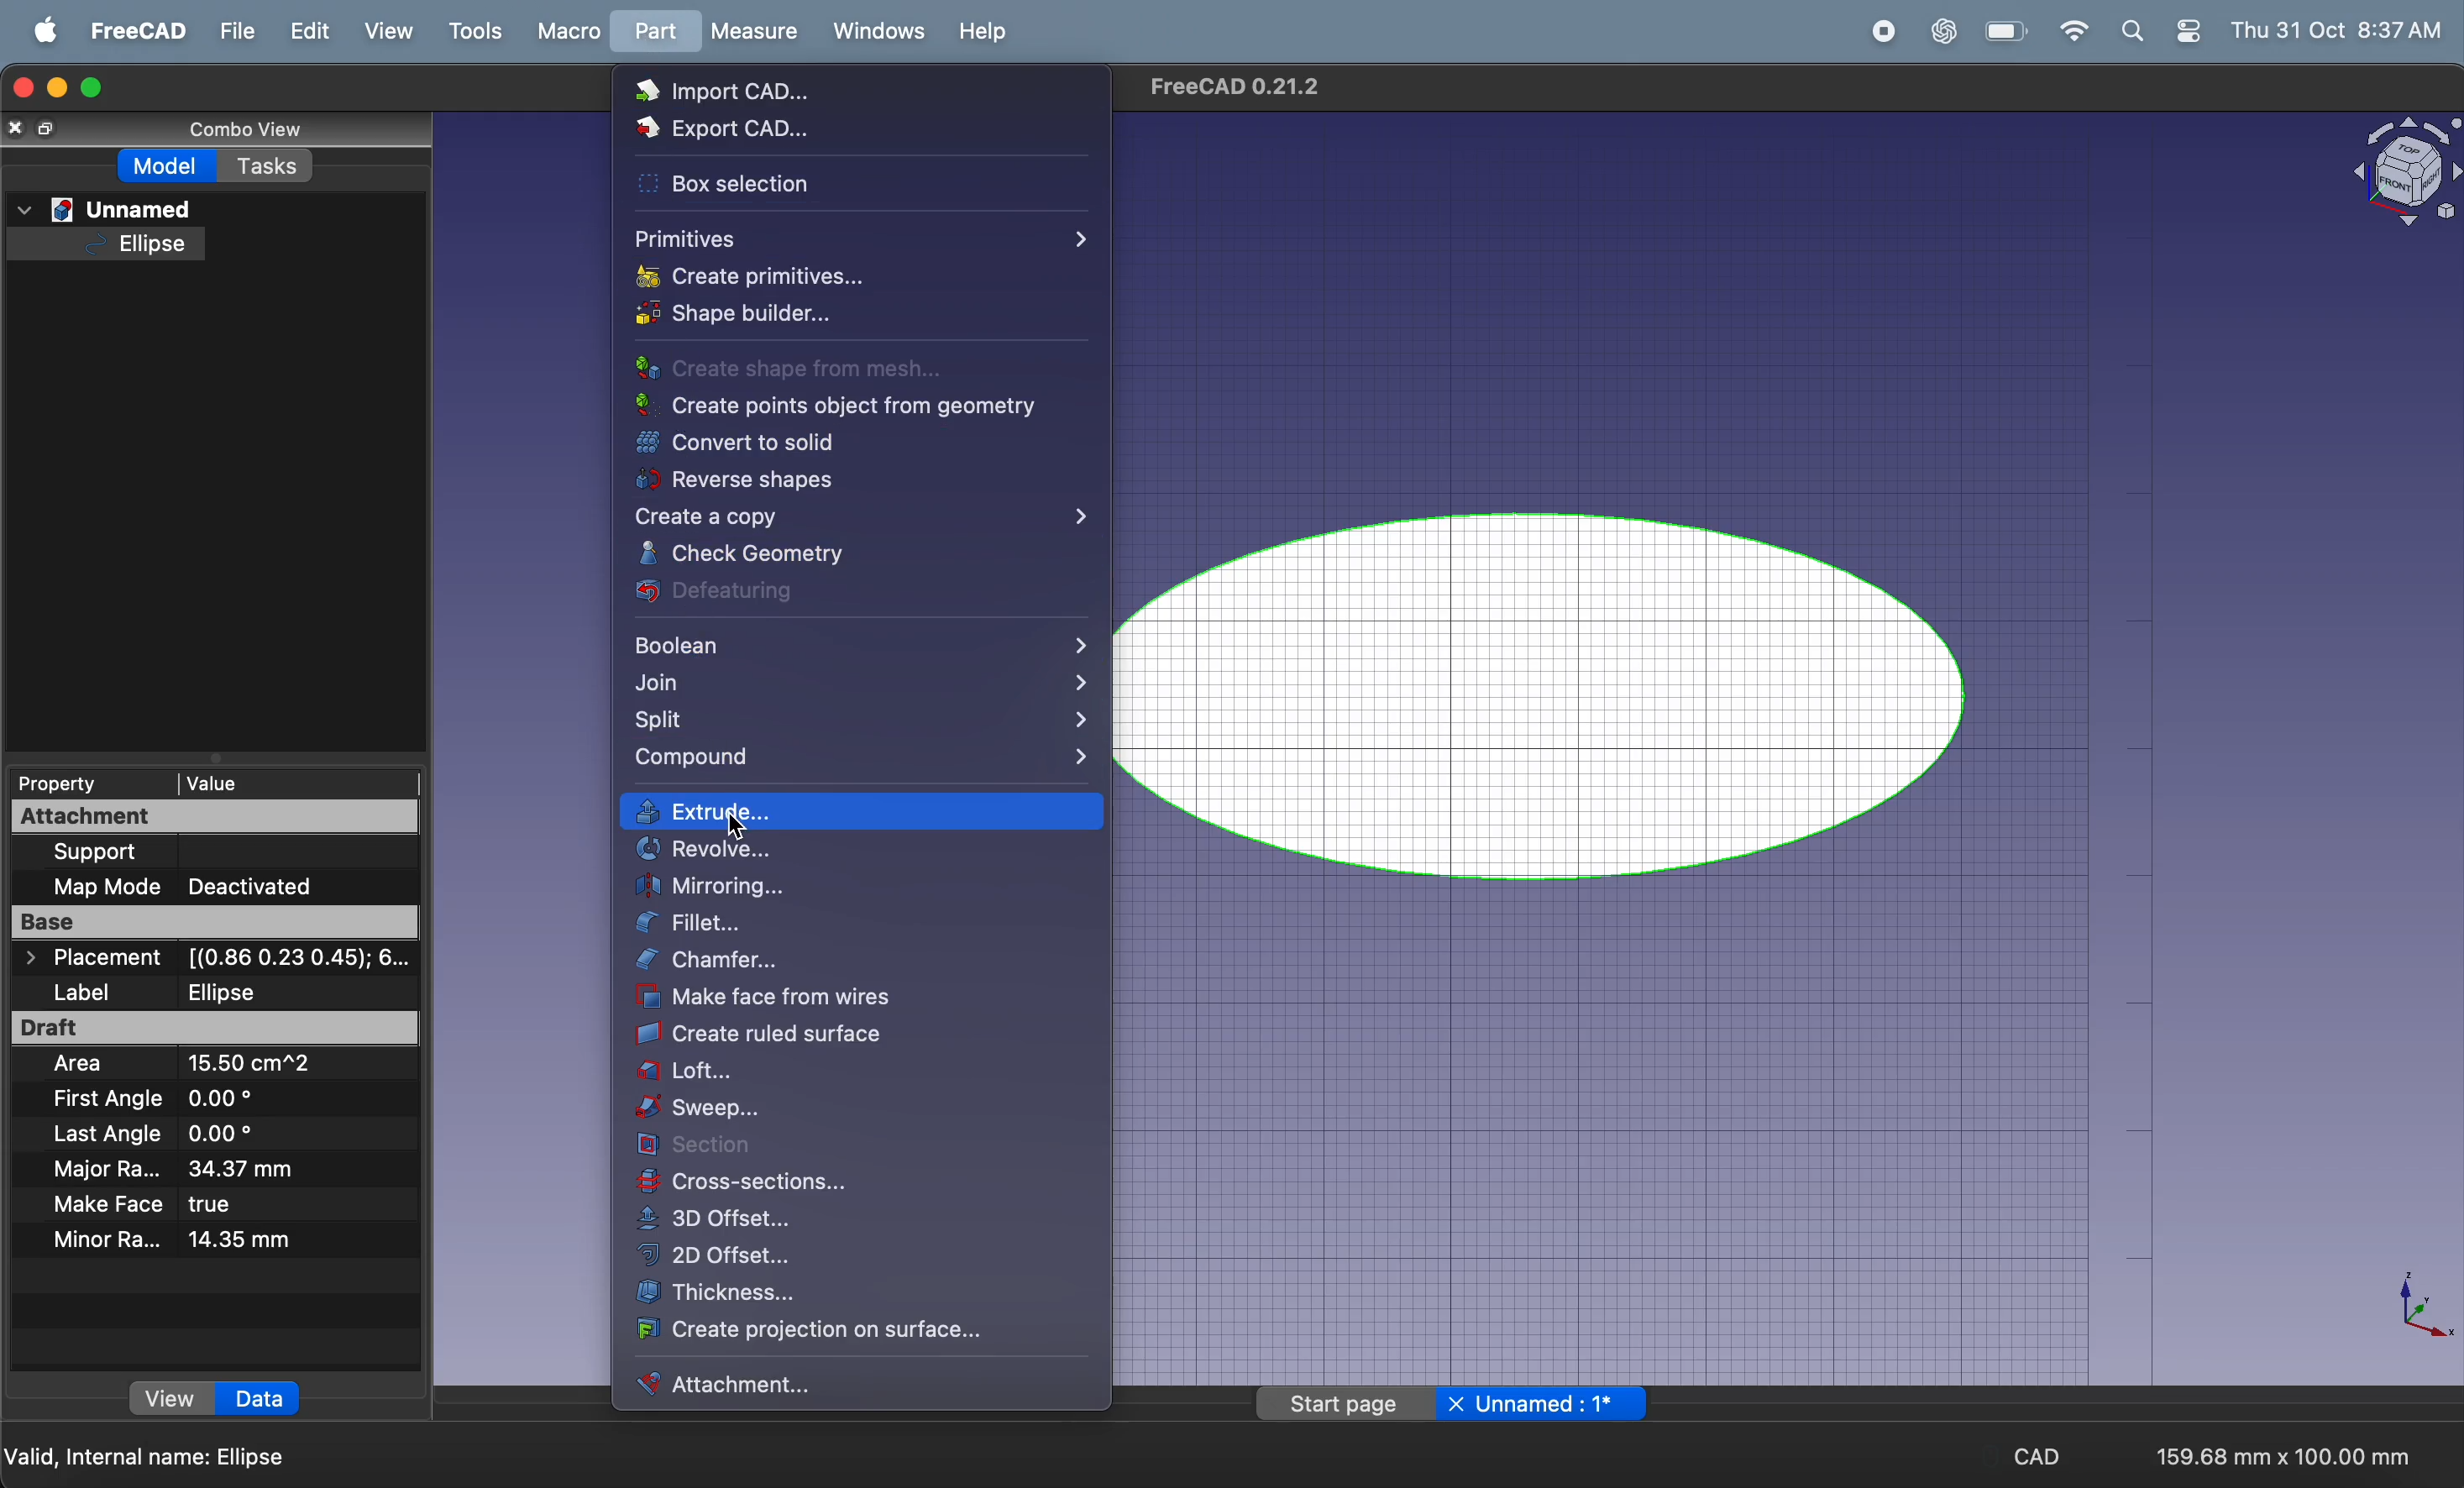 Image resolution: width=2464 pixels, height=1488 pixels. Describe the element at coordinates (188, 1100) in the screenshot. I see `first angle` at that location.